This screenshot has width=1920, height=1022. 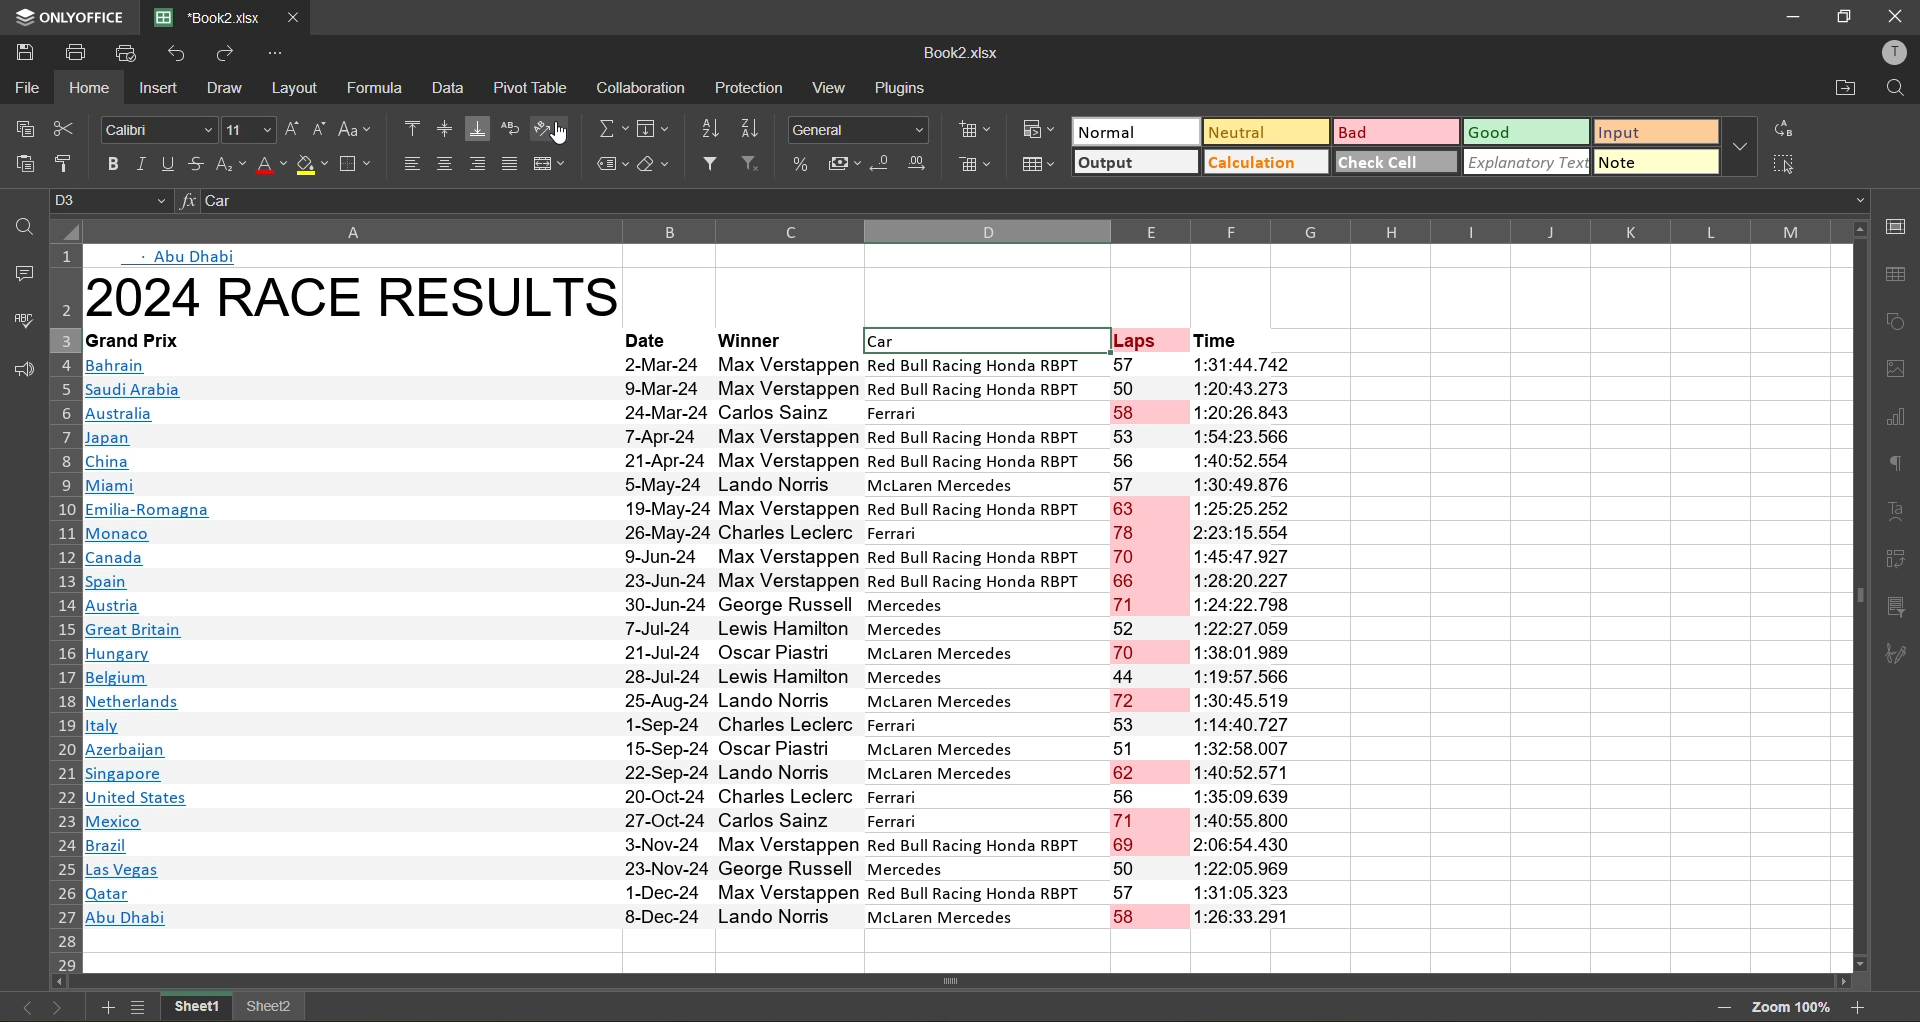 What do you see at coordinates (354, 295) in the screenshot?
I see `2024 Race Results` at bounding box center [354, 295].